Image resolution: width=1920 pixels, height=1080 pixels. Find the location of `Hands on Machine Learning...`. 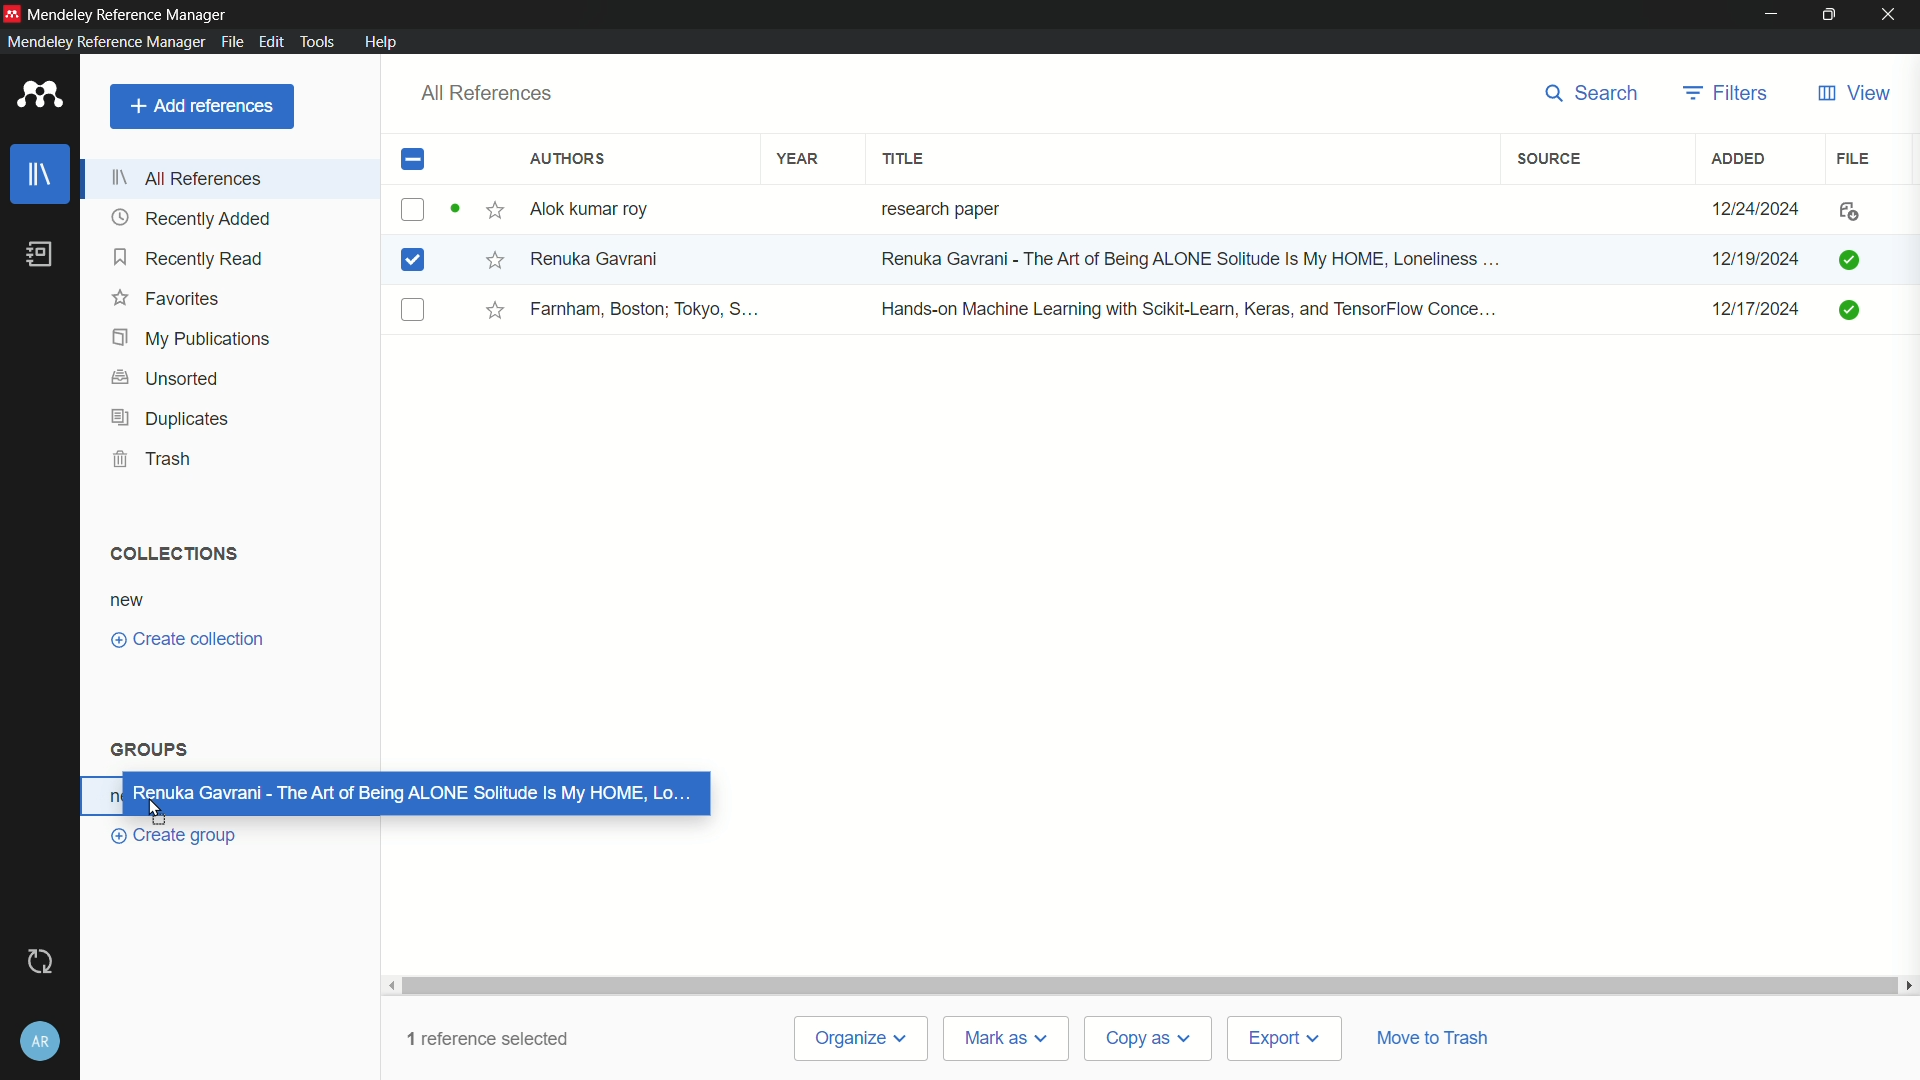

Hands on Machine Learning... is located at coordinates (1184, 307).